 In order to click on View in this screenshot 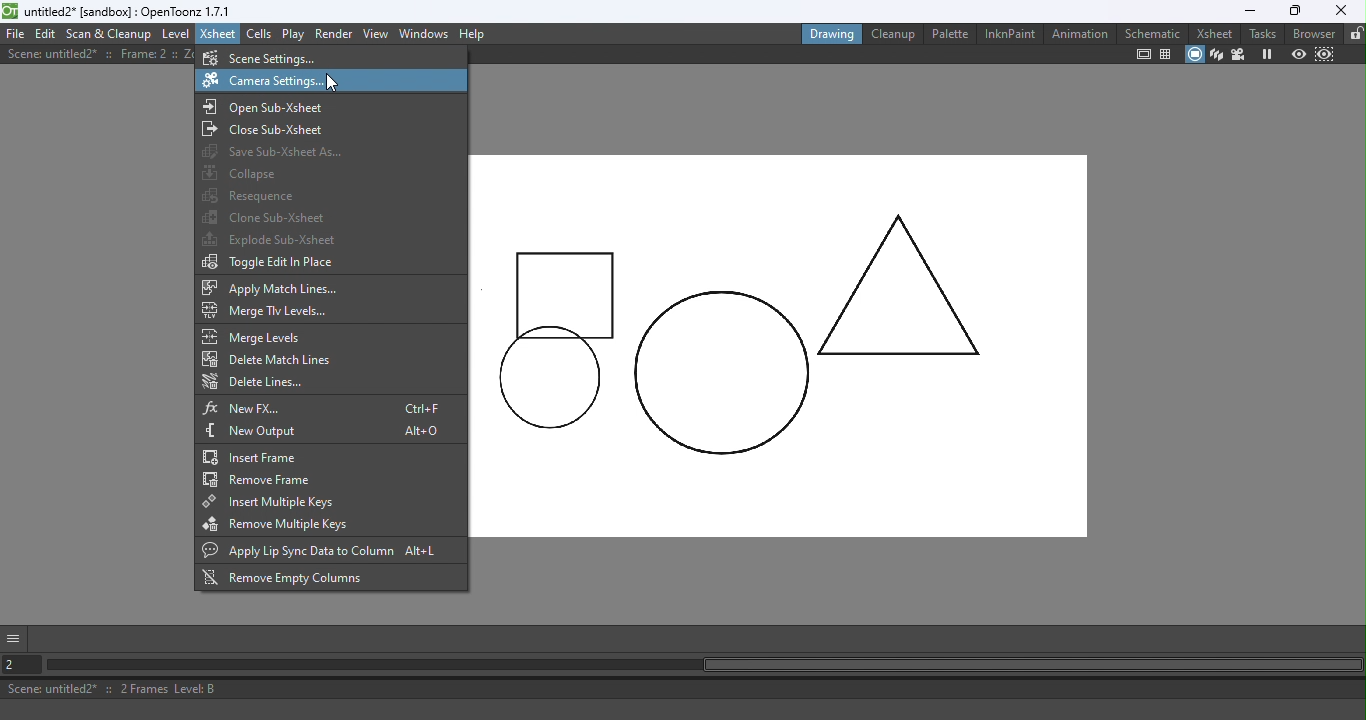, I will do `click(377, 33)`.